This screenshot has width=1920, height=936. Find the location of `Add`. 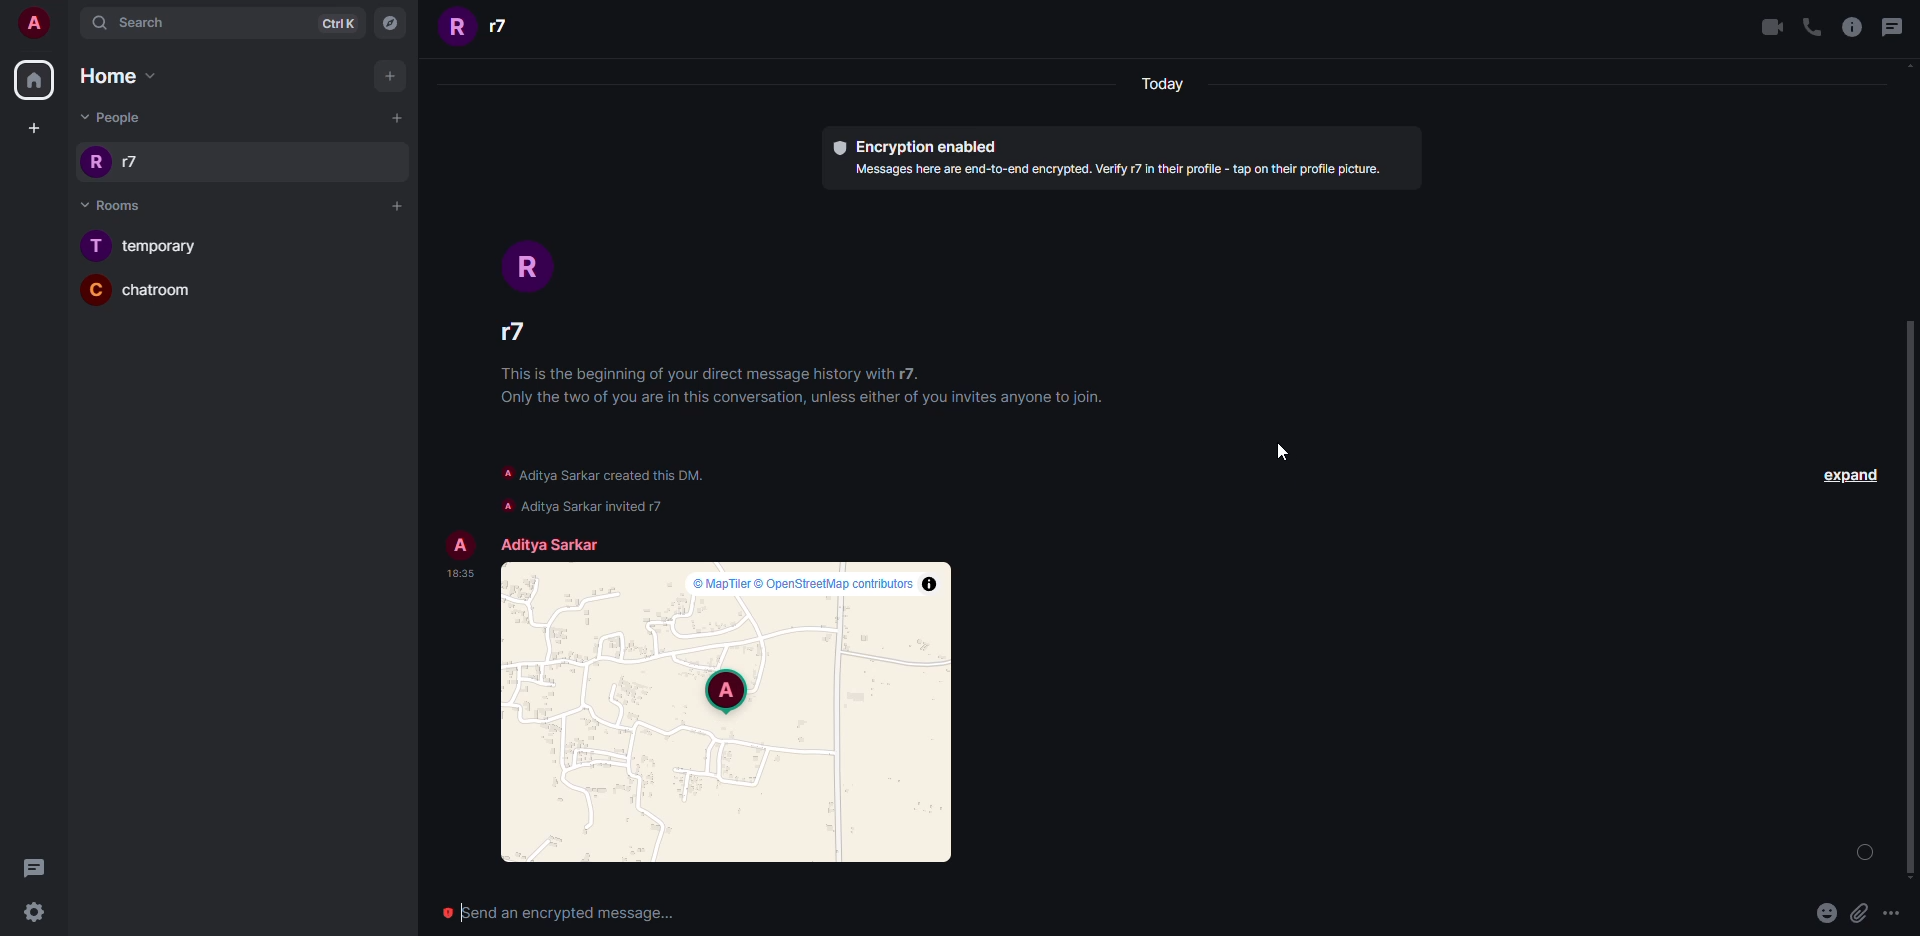

Add is located at coordinates (391, 74).